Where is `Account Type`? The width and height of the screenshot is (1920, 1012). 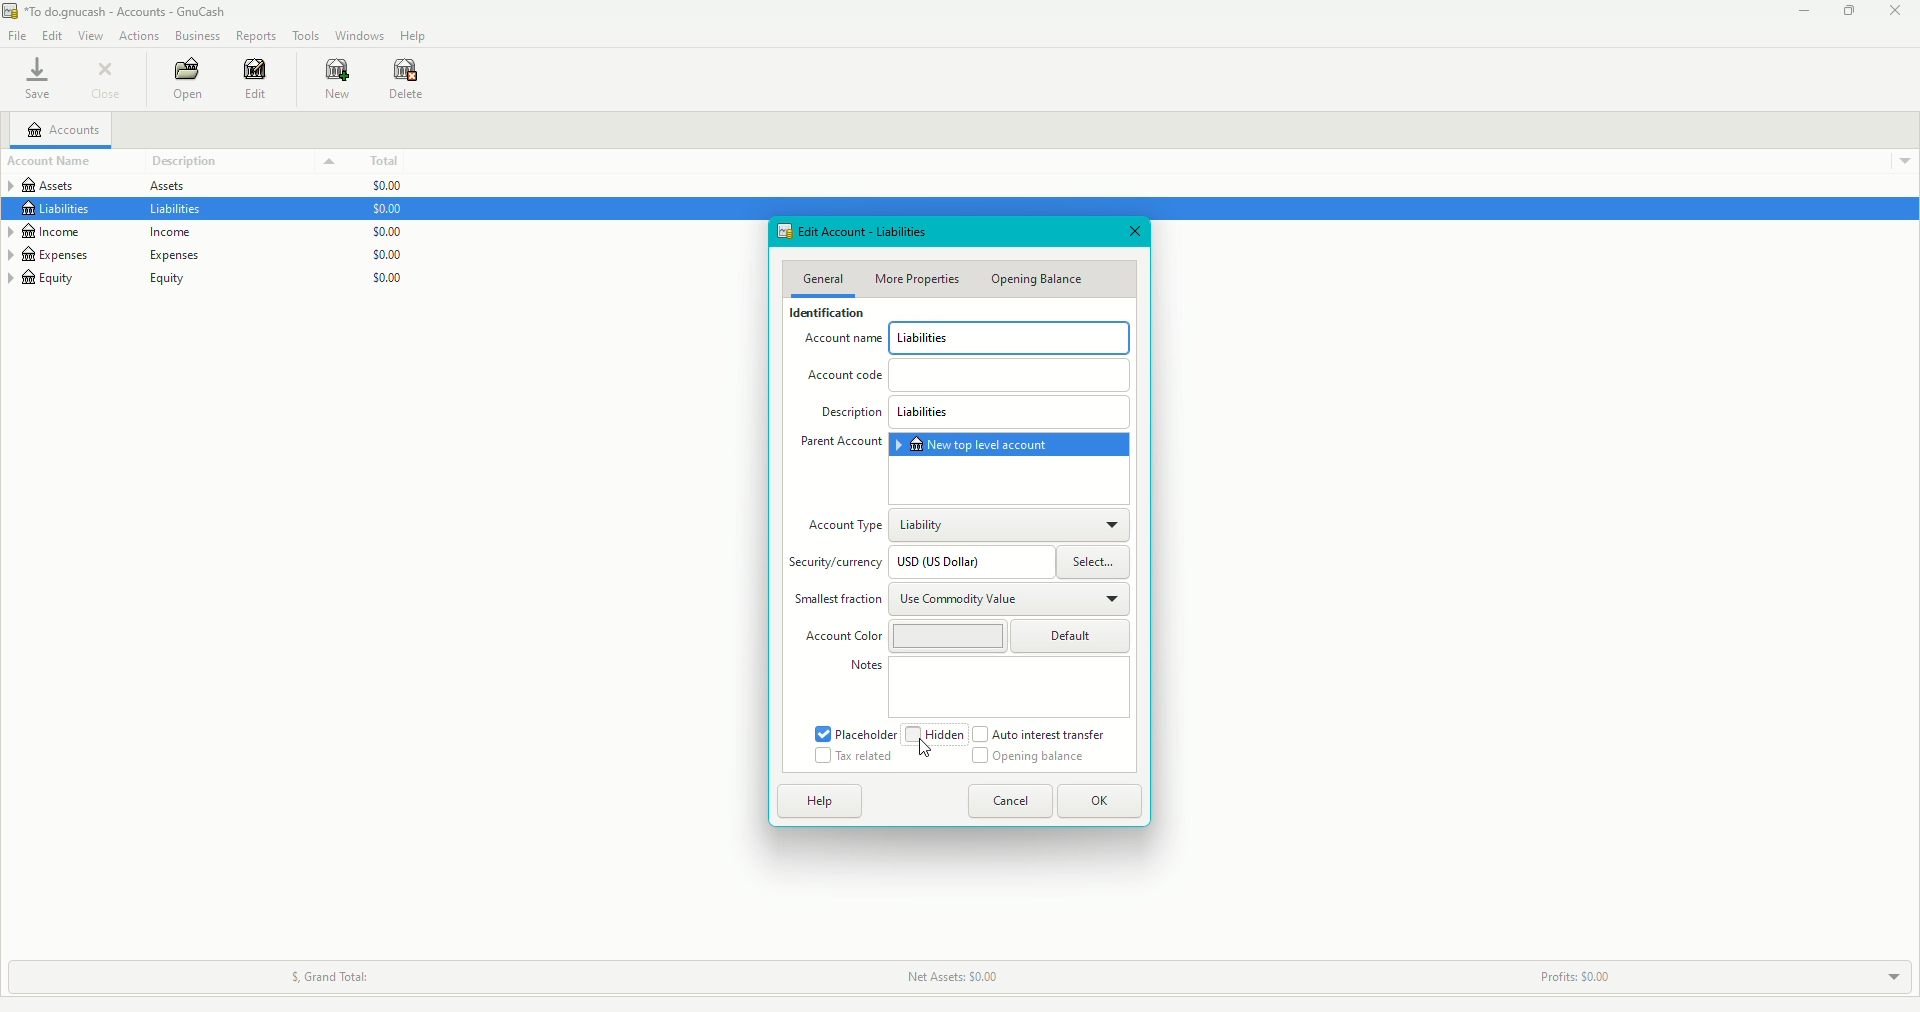 Account Type is located at coordinates (845, 529).